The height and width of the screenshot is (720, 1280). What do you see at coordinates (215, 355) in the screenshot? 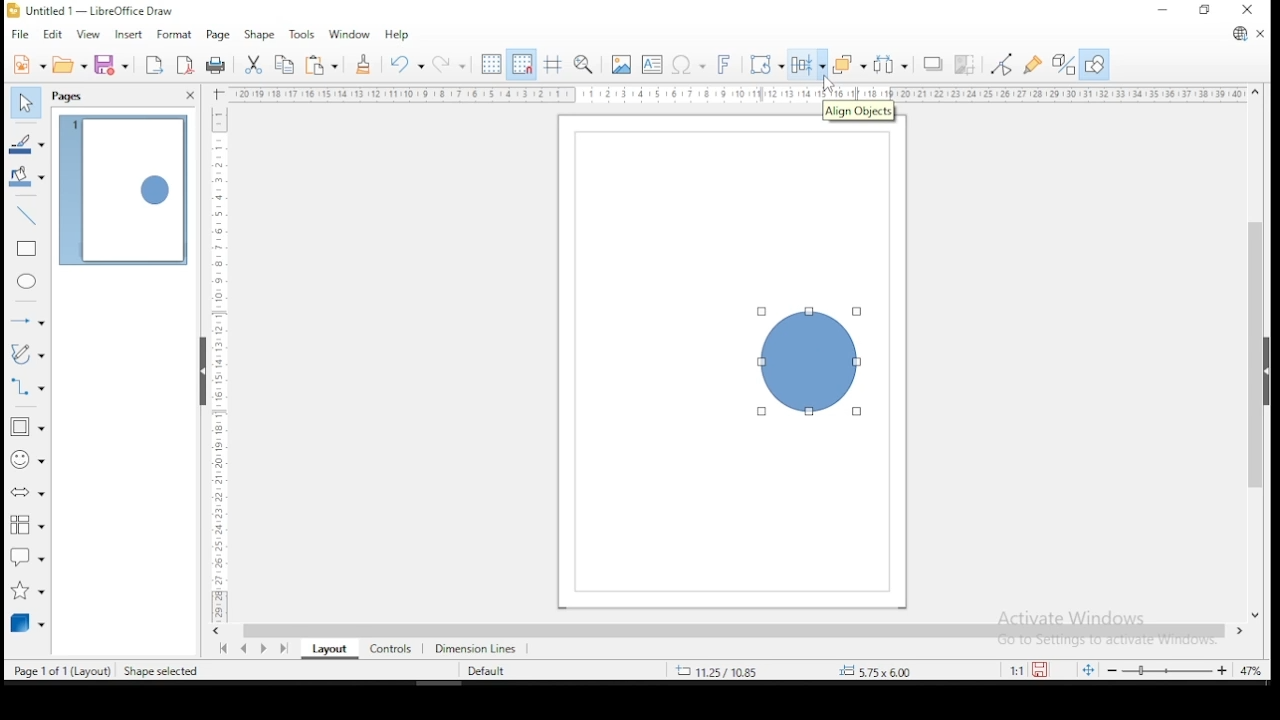
I see `vertical scale` at bounding box center [215, 355].